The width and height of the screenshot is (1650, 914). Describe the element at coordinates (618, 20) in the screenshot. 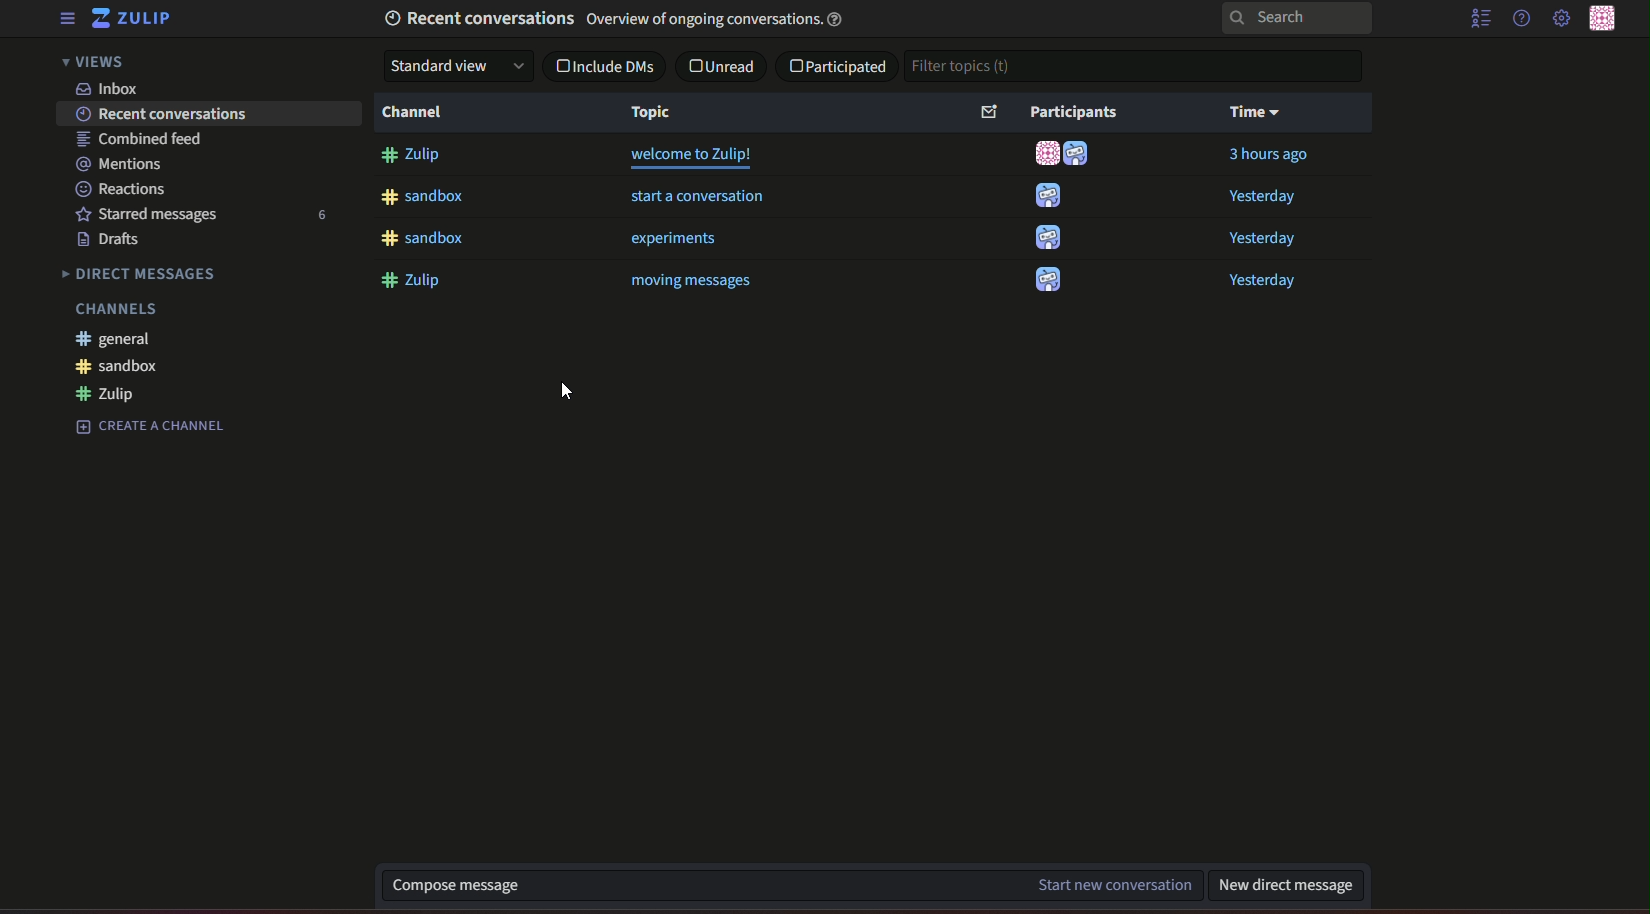

I see `Recent conversations overview of ongoing conversations` at that location.